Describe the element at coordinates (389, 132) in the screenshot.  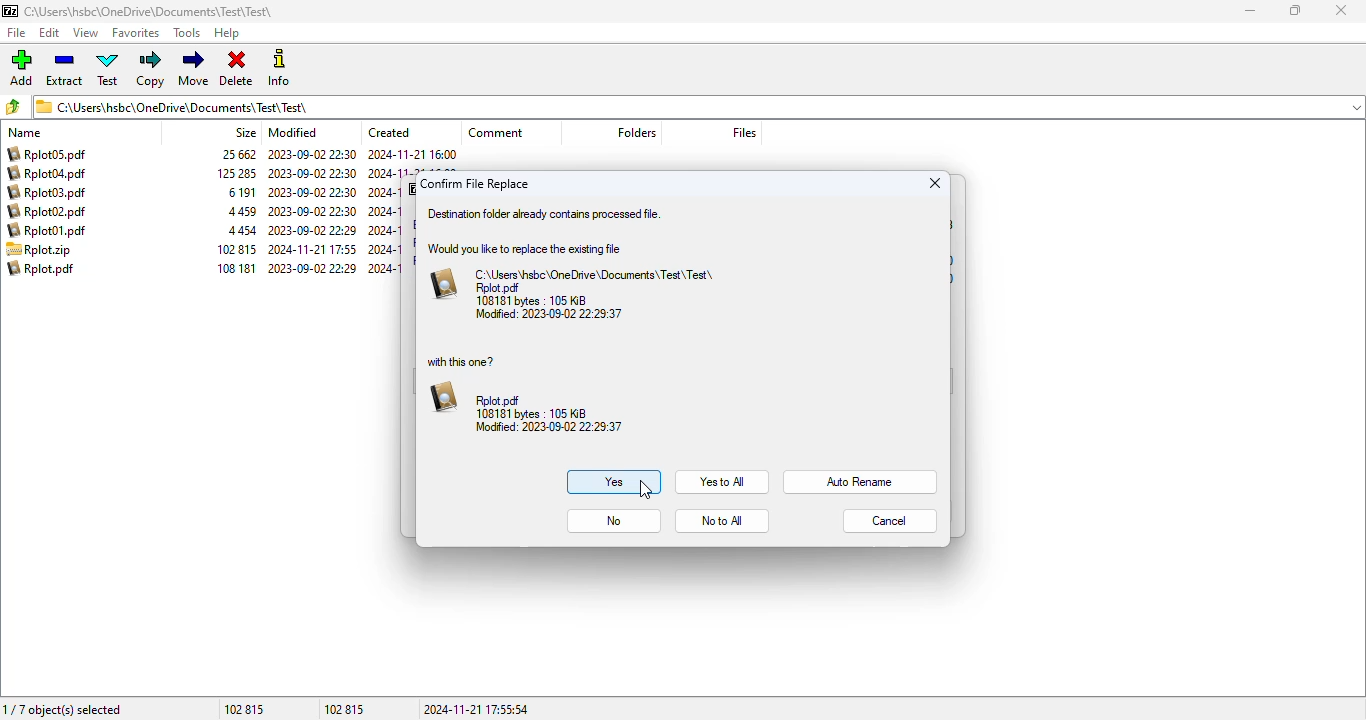
I see `created` at that location.